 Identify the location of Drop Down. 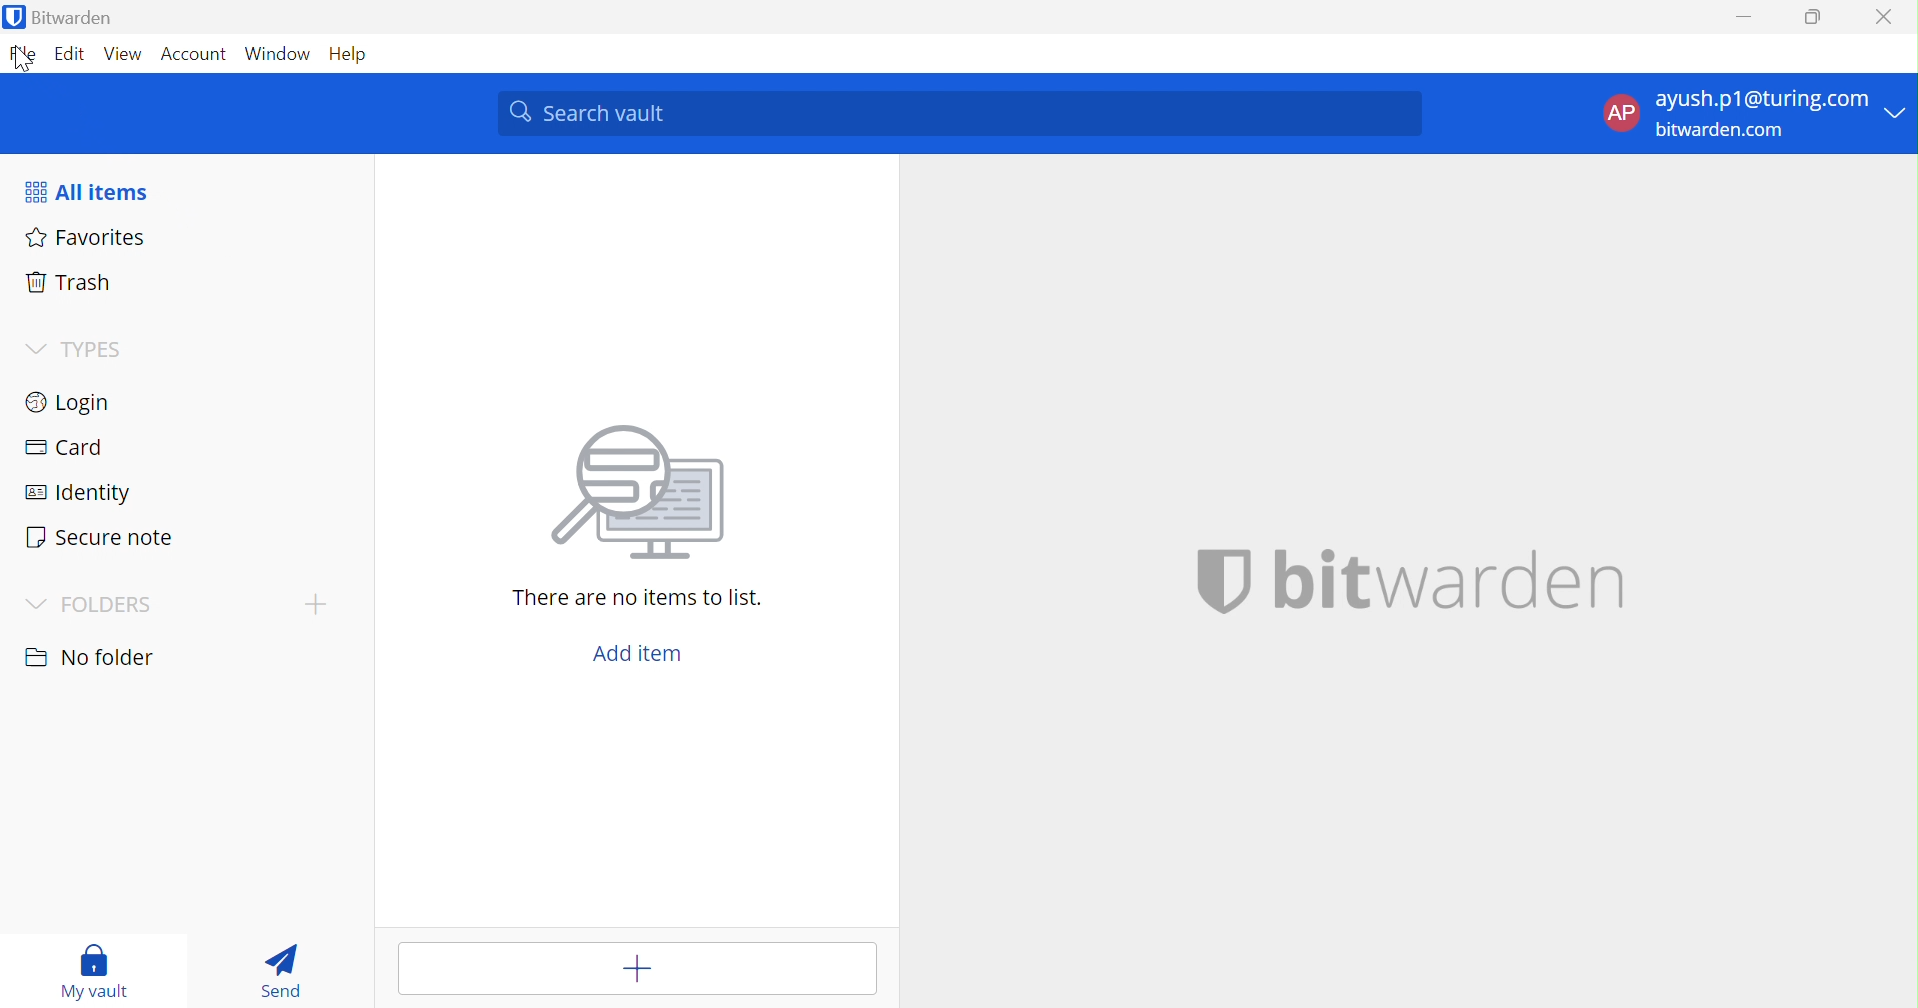
(35, 349).